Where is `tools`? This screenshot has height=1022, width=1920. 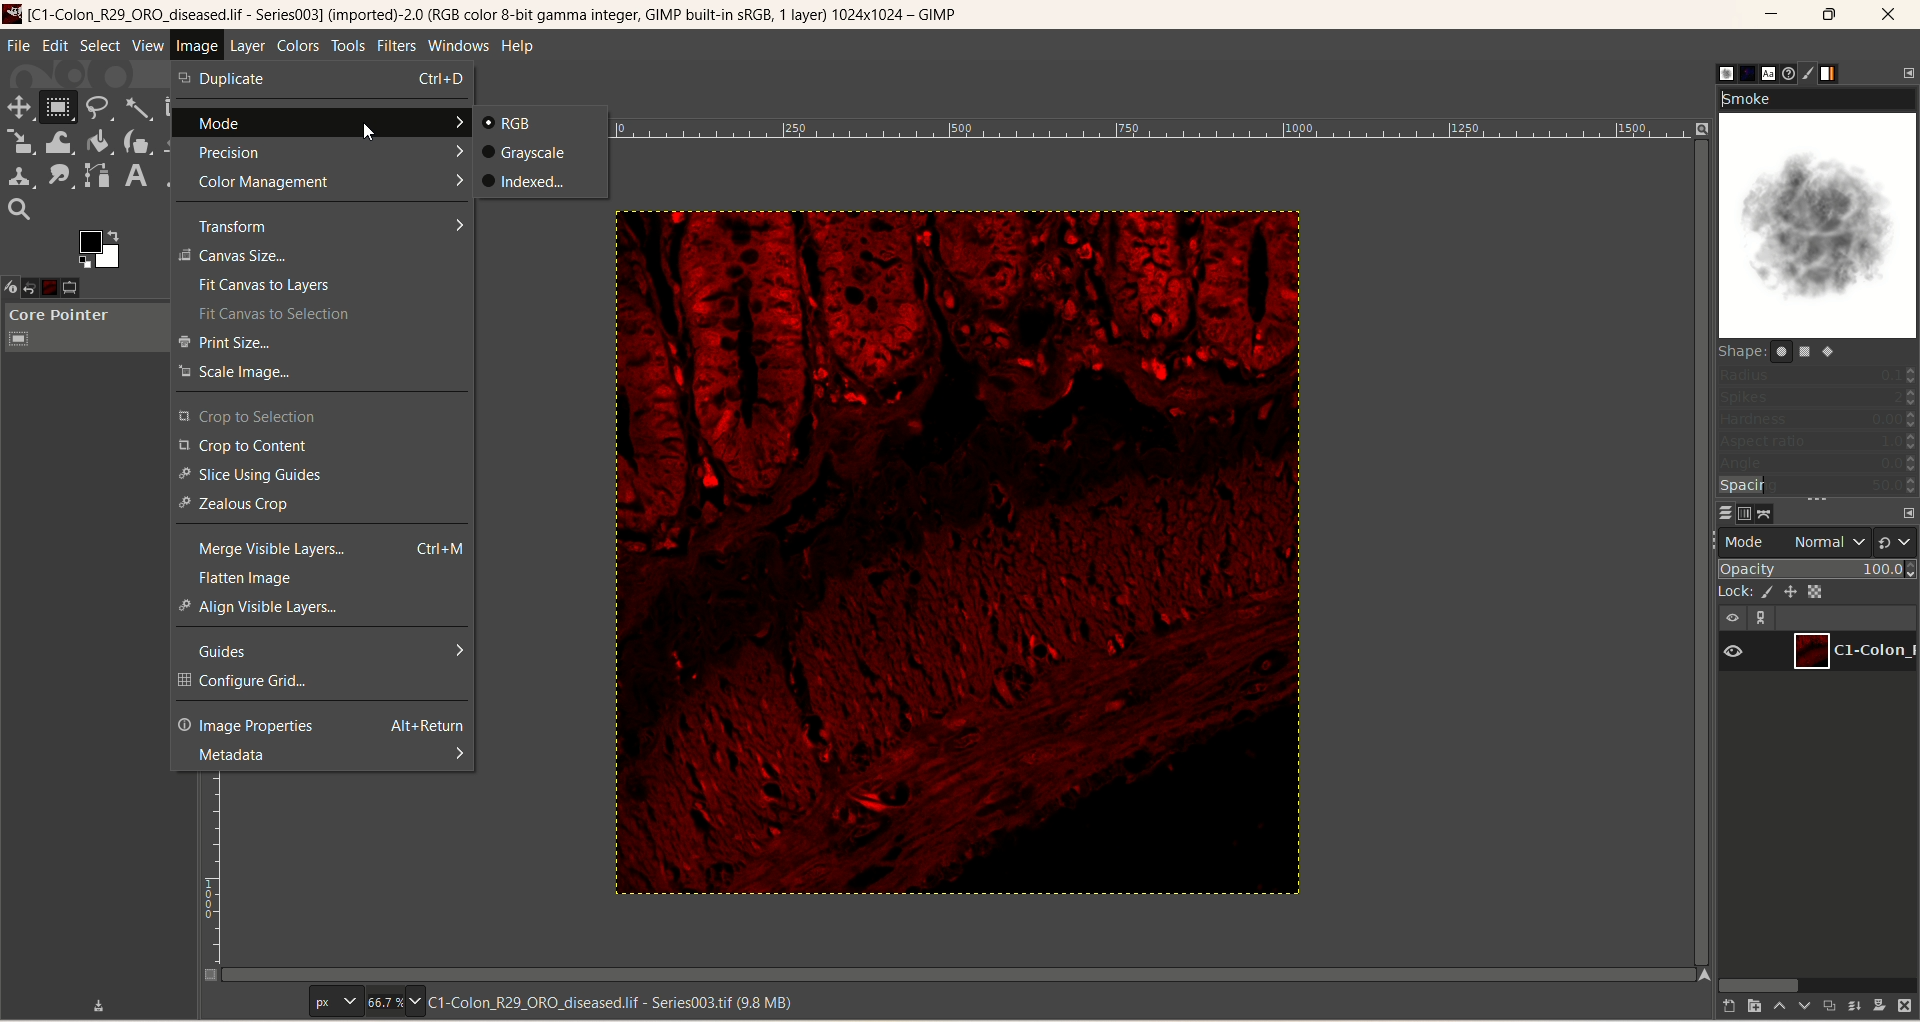 tools is located at coordinates (349, 46).